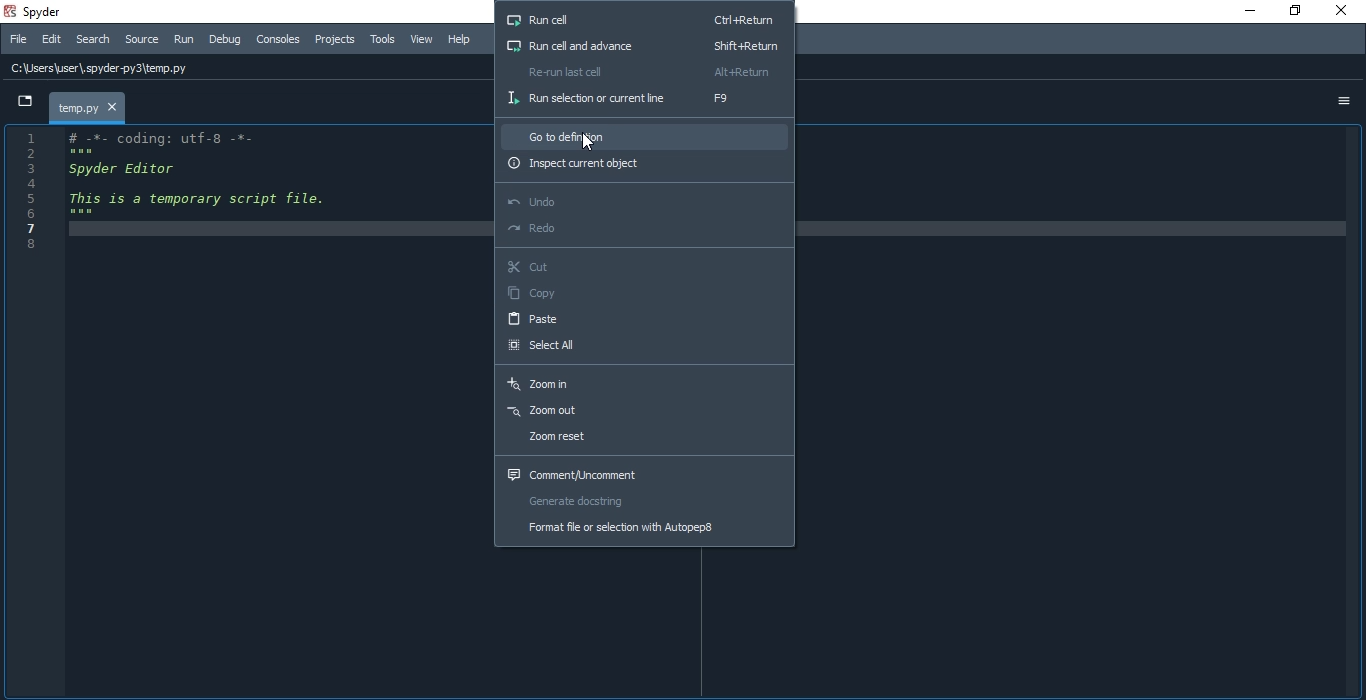 The image size is (1366, 700). I want to click on dropdown, so click(20, 104).